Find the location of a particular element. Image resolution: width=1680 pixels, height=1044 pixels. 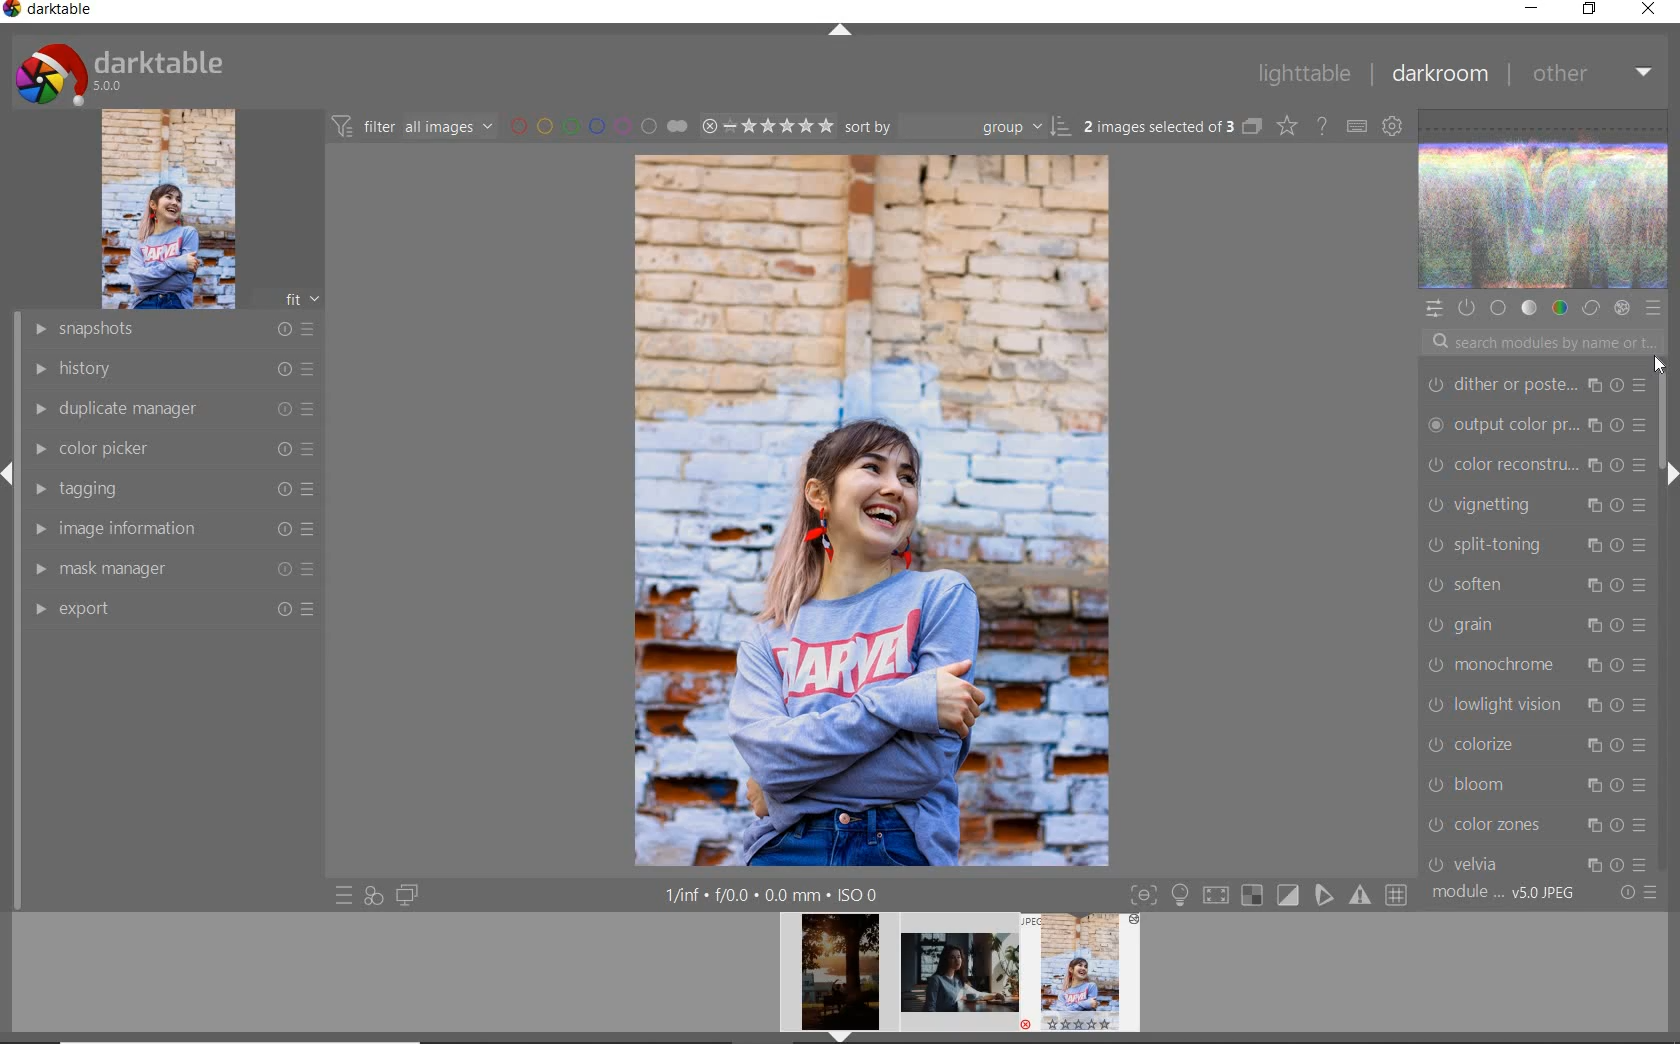

preset is located at coordinates (1654, 308).